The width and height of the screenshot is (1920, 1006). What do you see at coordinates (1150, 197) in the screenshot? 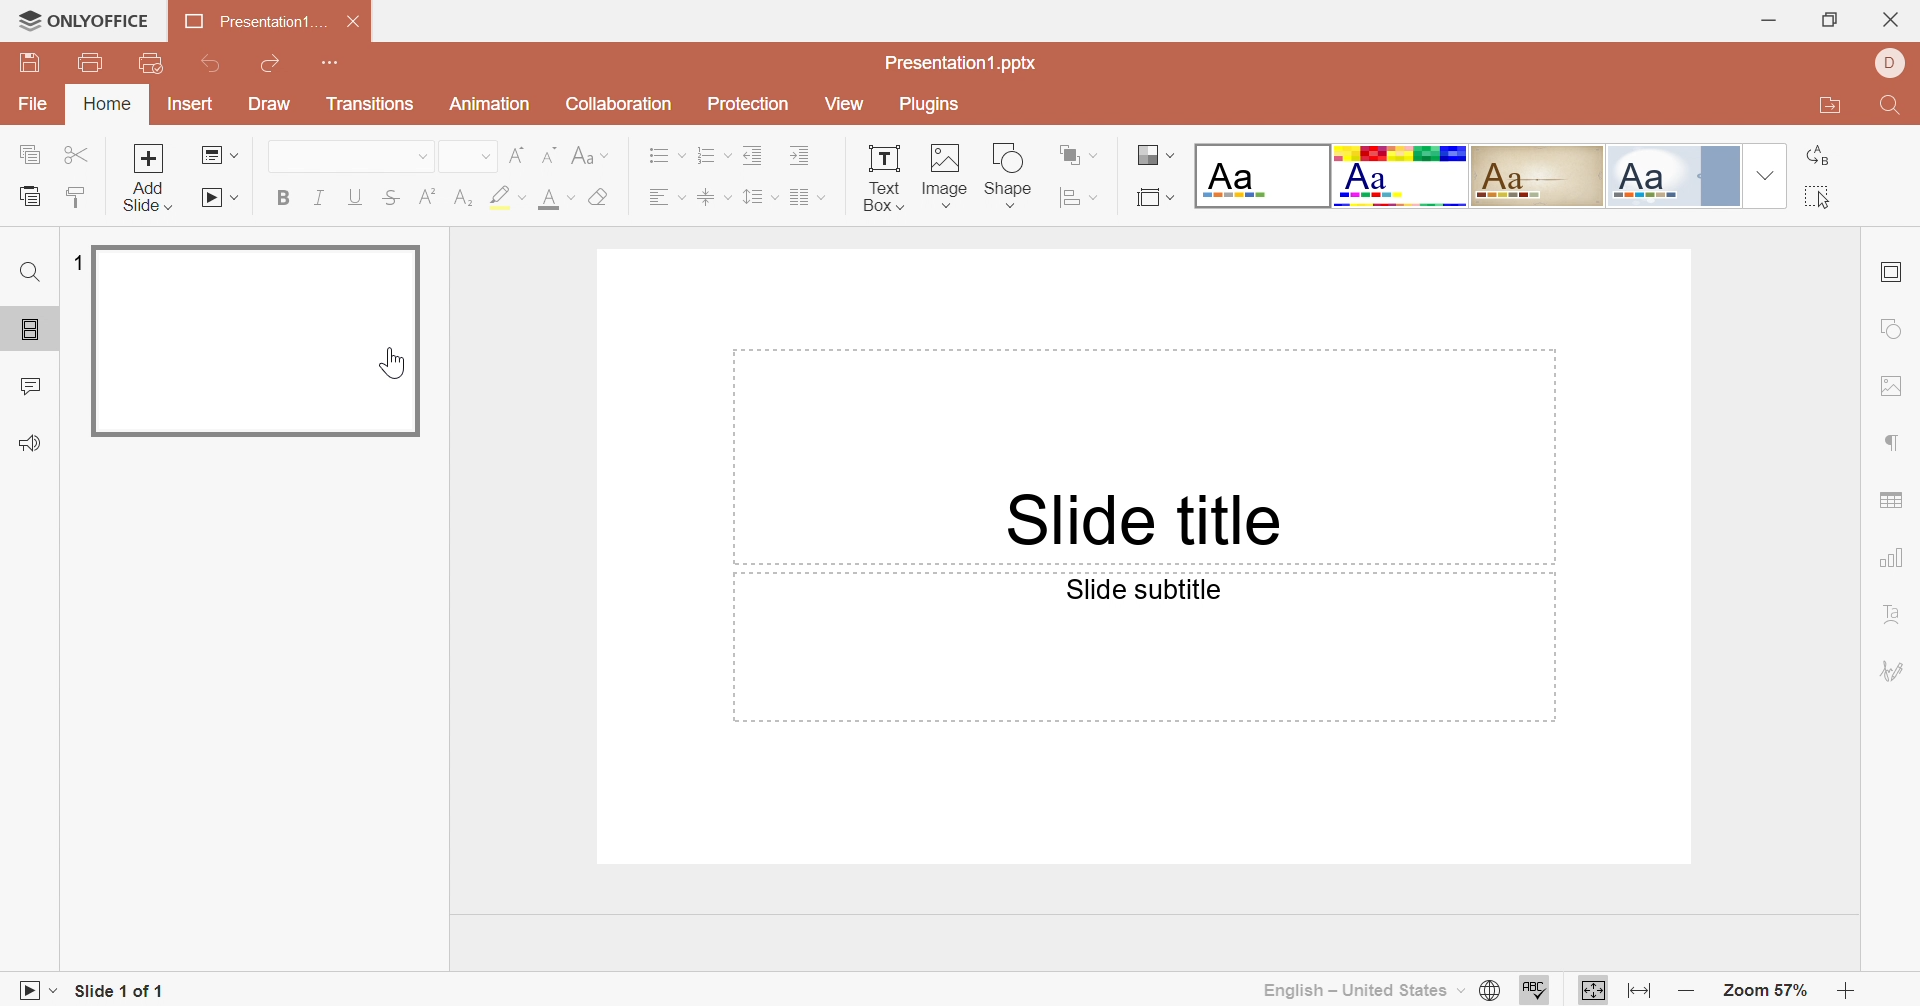
I see `Select Slide size` at bounding box center [1150, 197].